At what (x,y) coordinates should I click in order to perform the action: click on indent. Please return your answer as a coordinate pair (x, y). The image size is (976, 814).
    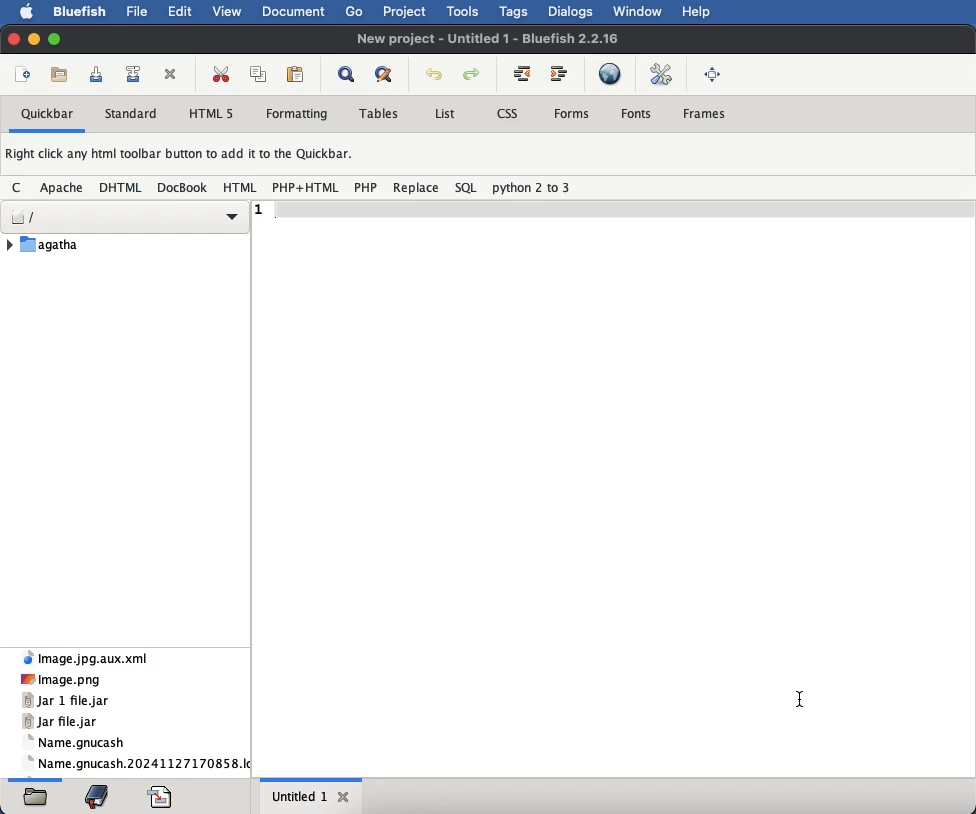
    Looking at the image, I should click on (559, 74).